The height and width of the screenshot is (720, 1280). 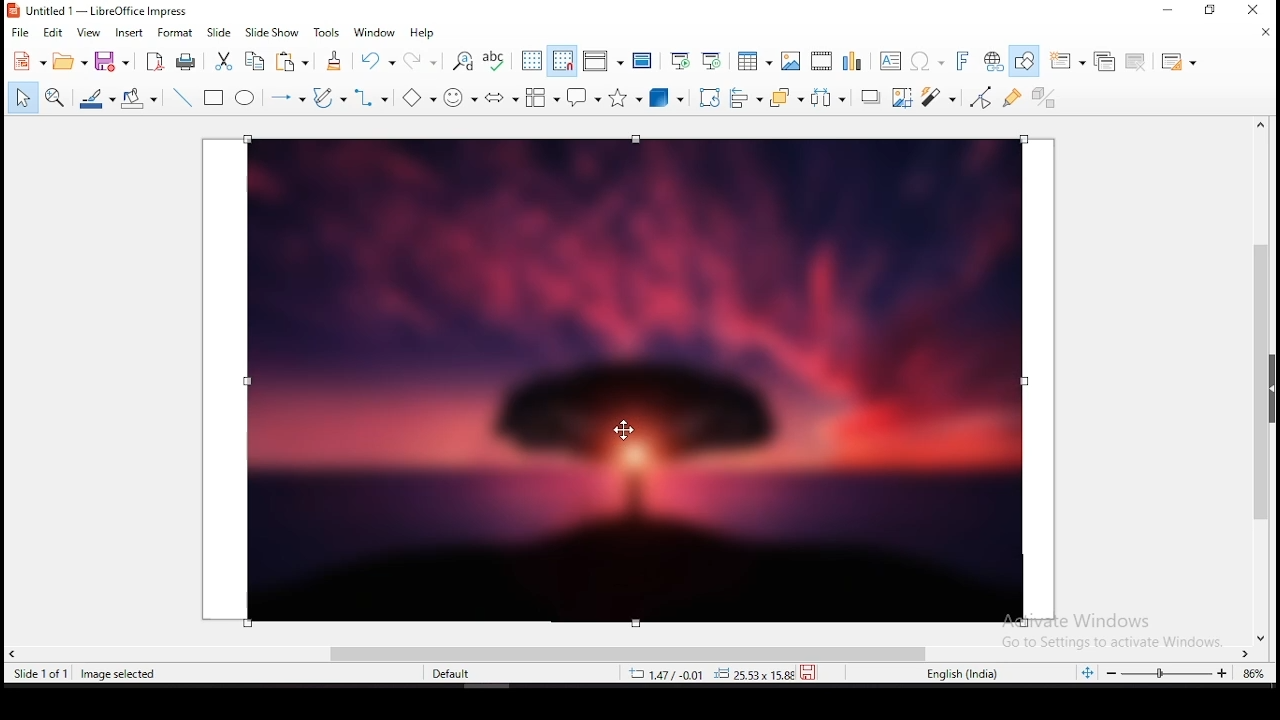 What do you see at coordinates (785, 98) in the screenshot?
I see `arrange` at bounding box center [785, 98].